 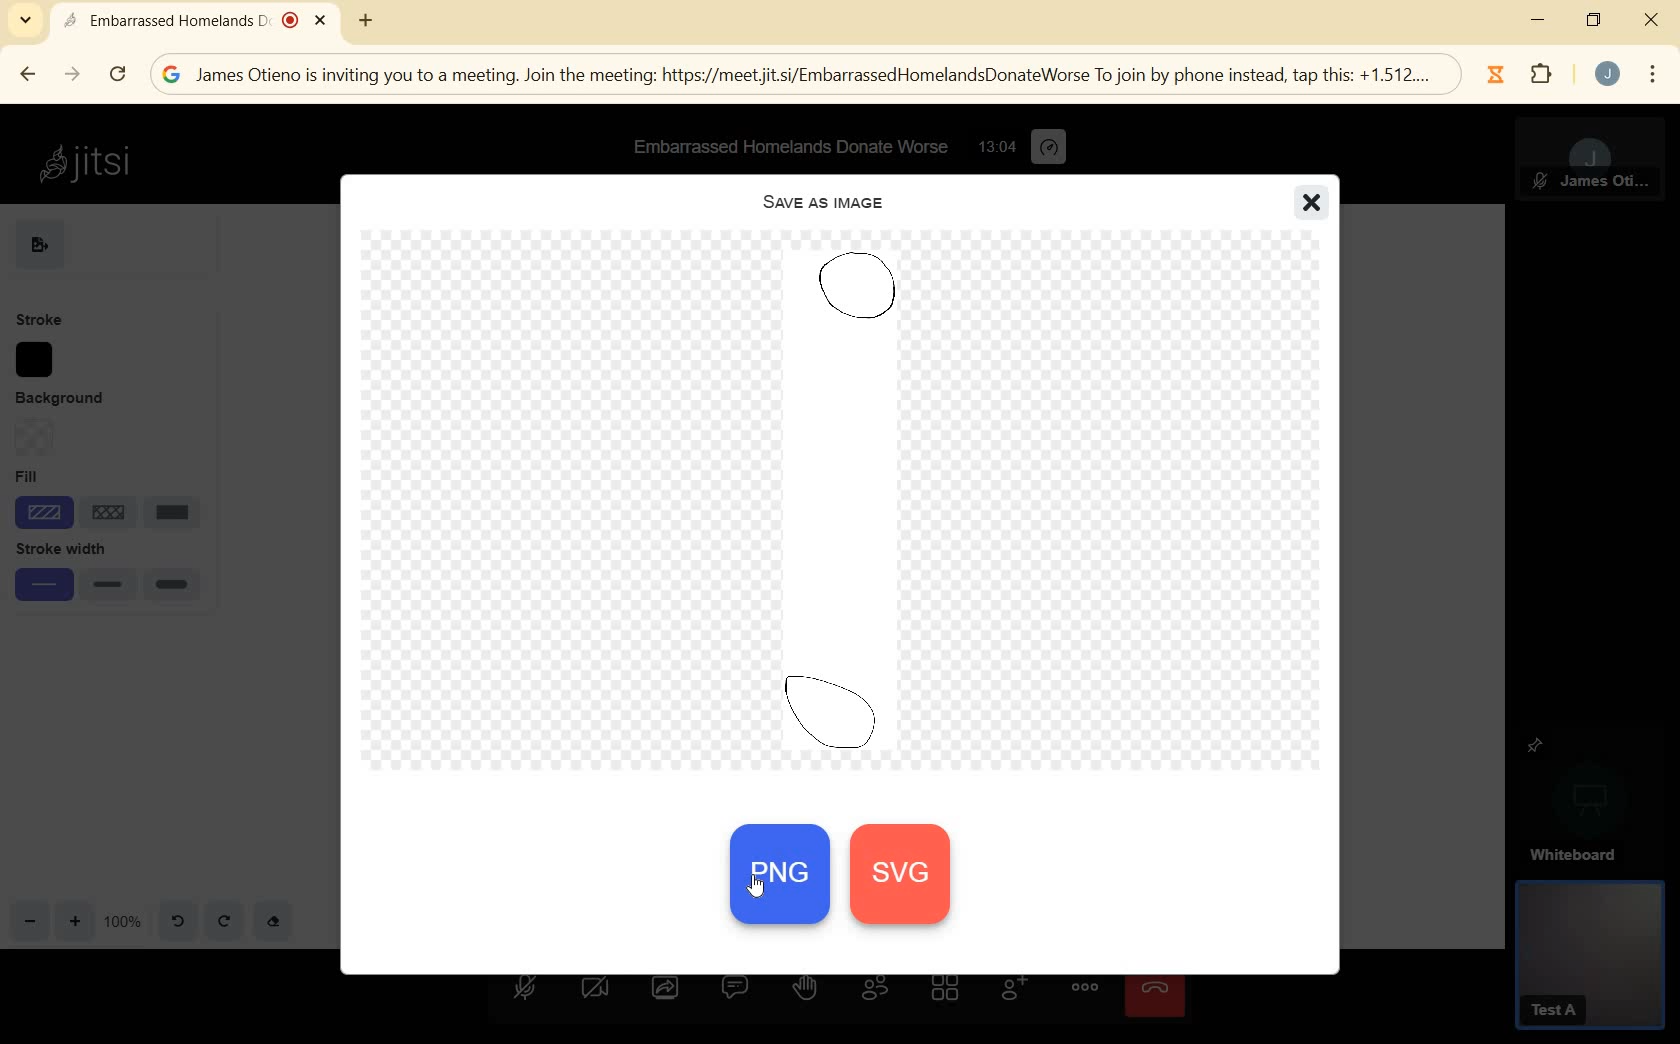 What do you see at coordinates (1593, 795) in the screenshot?
I see `WHITEBOARD PINNED` at bounding box center [1593, 795].